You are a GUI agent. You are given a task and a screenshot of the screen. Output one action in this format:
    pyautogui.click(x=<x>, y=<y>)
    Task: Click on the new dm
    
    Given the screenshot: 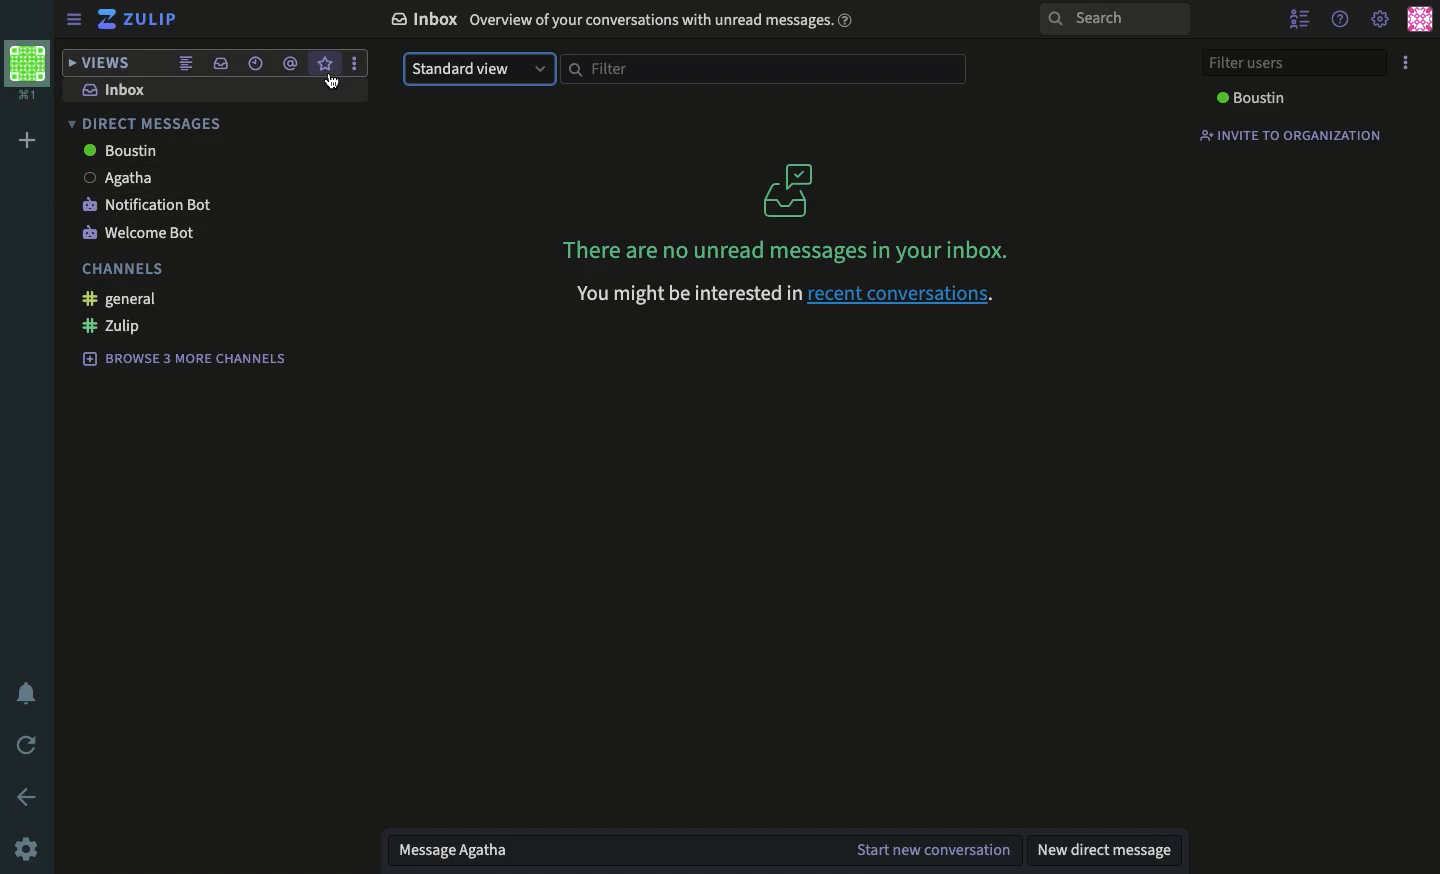 What is the action you would take?
    pyautogui.click(x=1110, y=849)
    